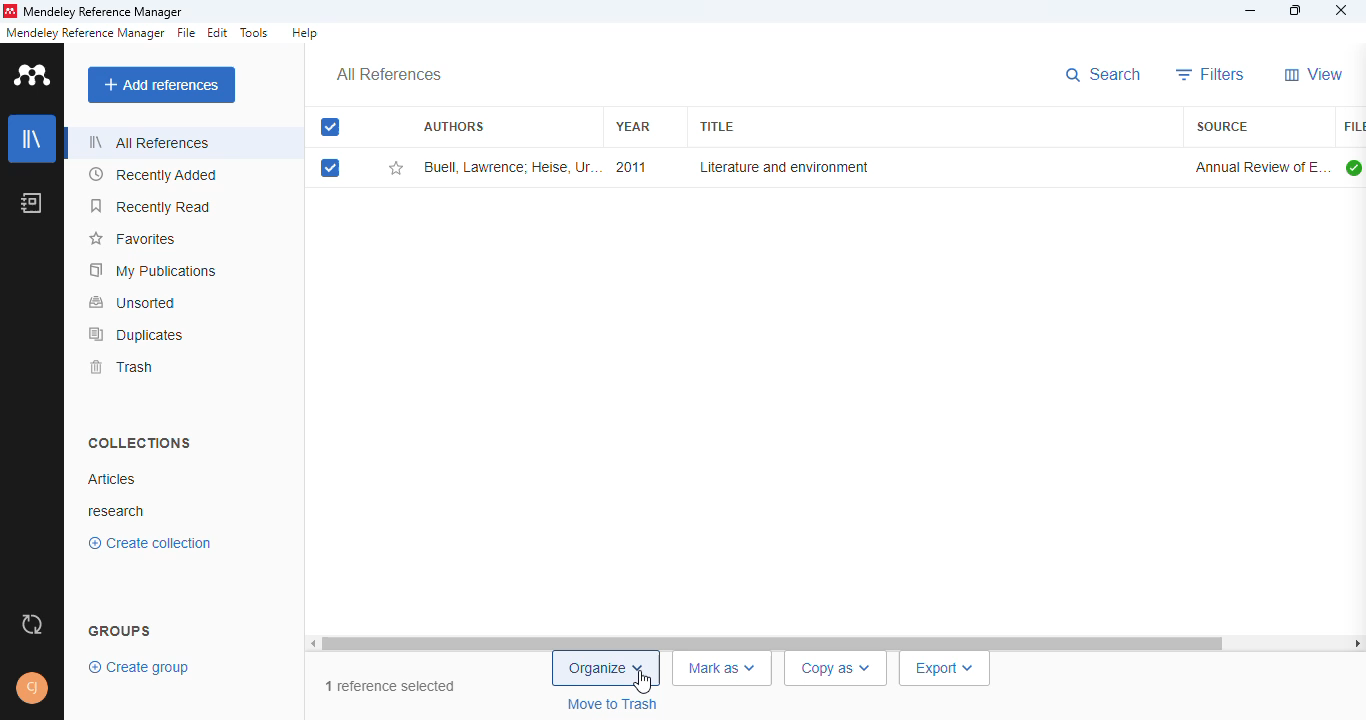  I want to click on minimize, so click(1251, 12).